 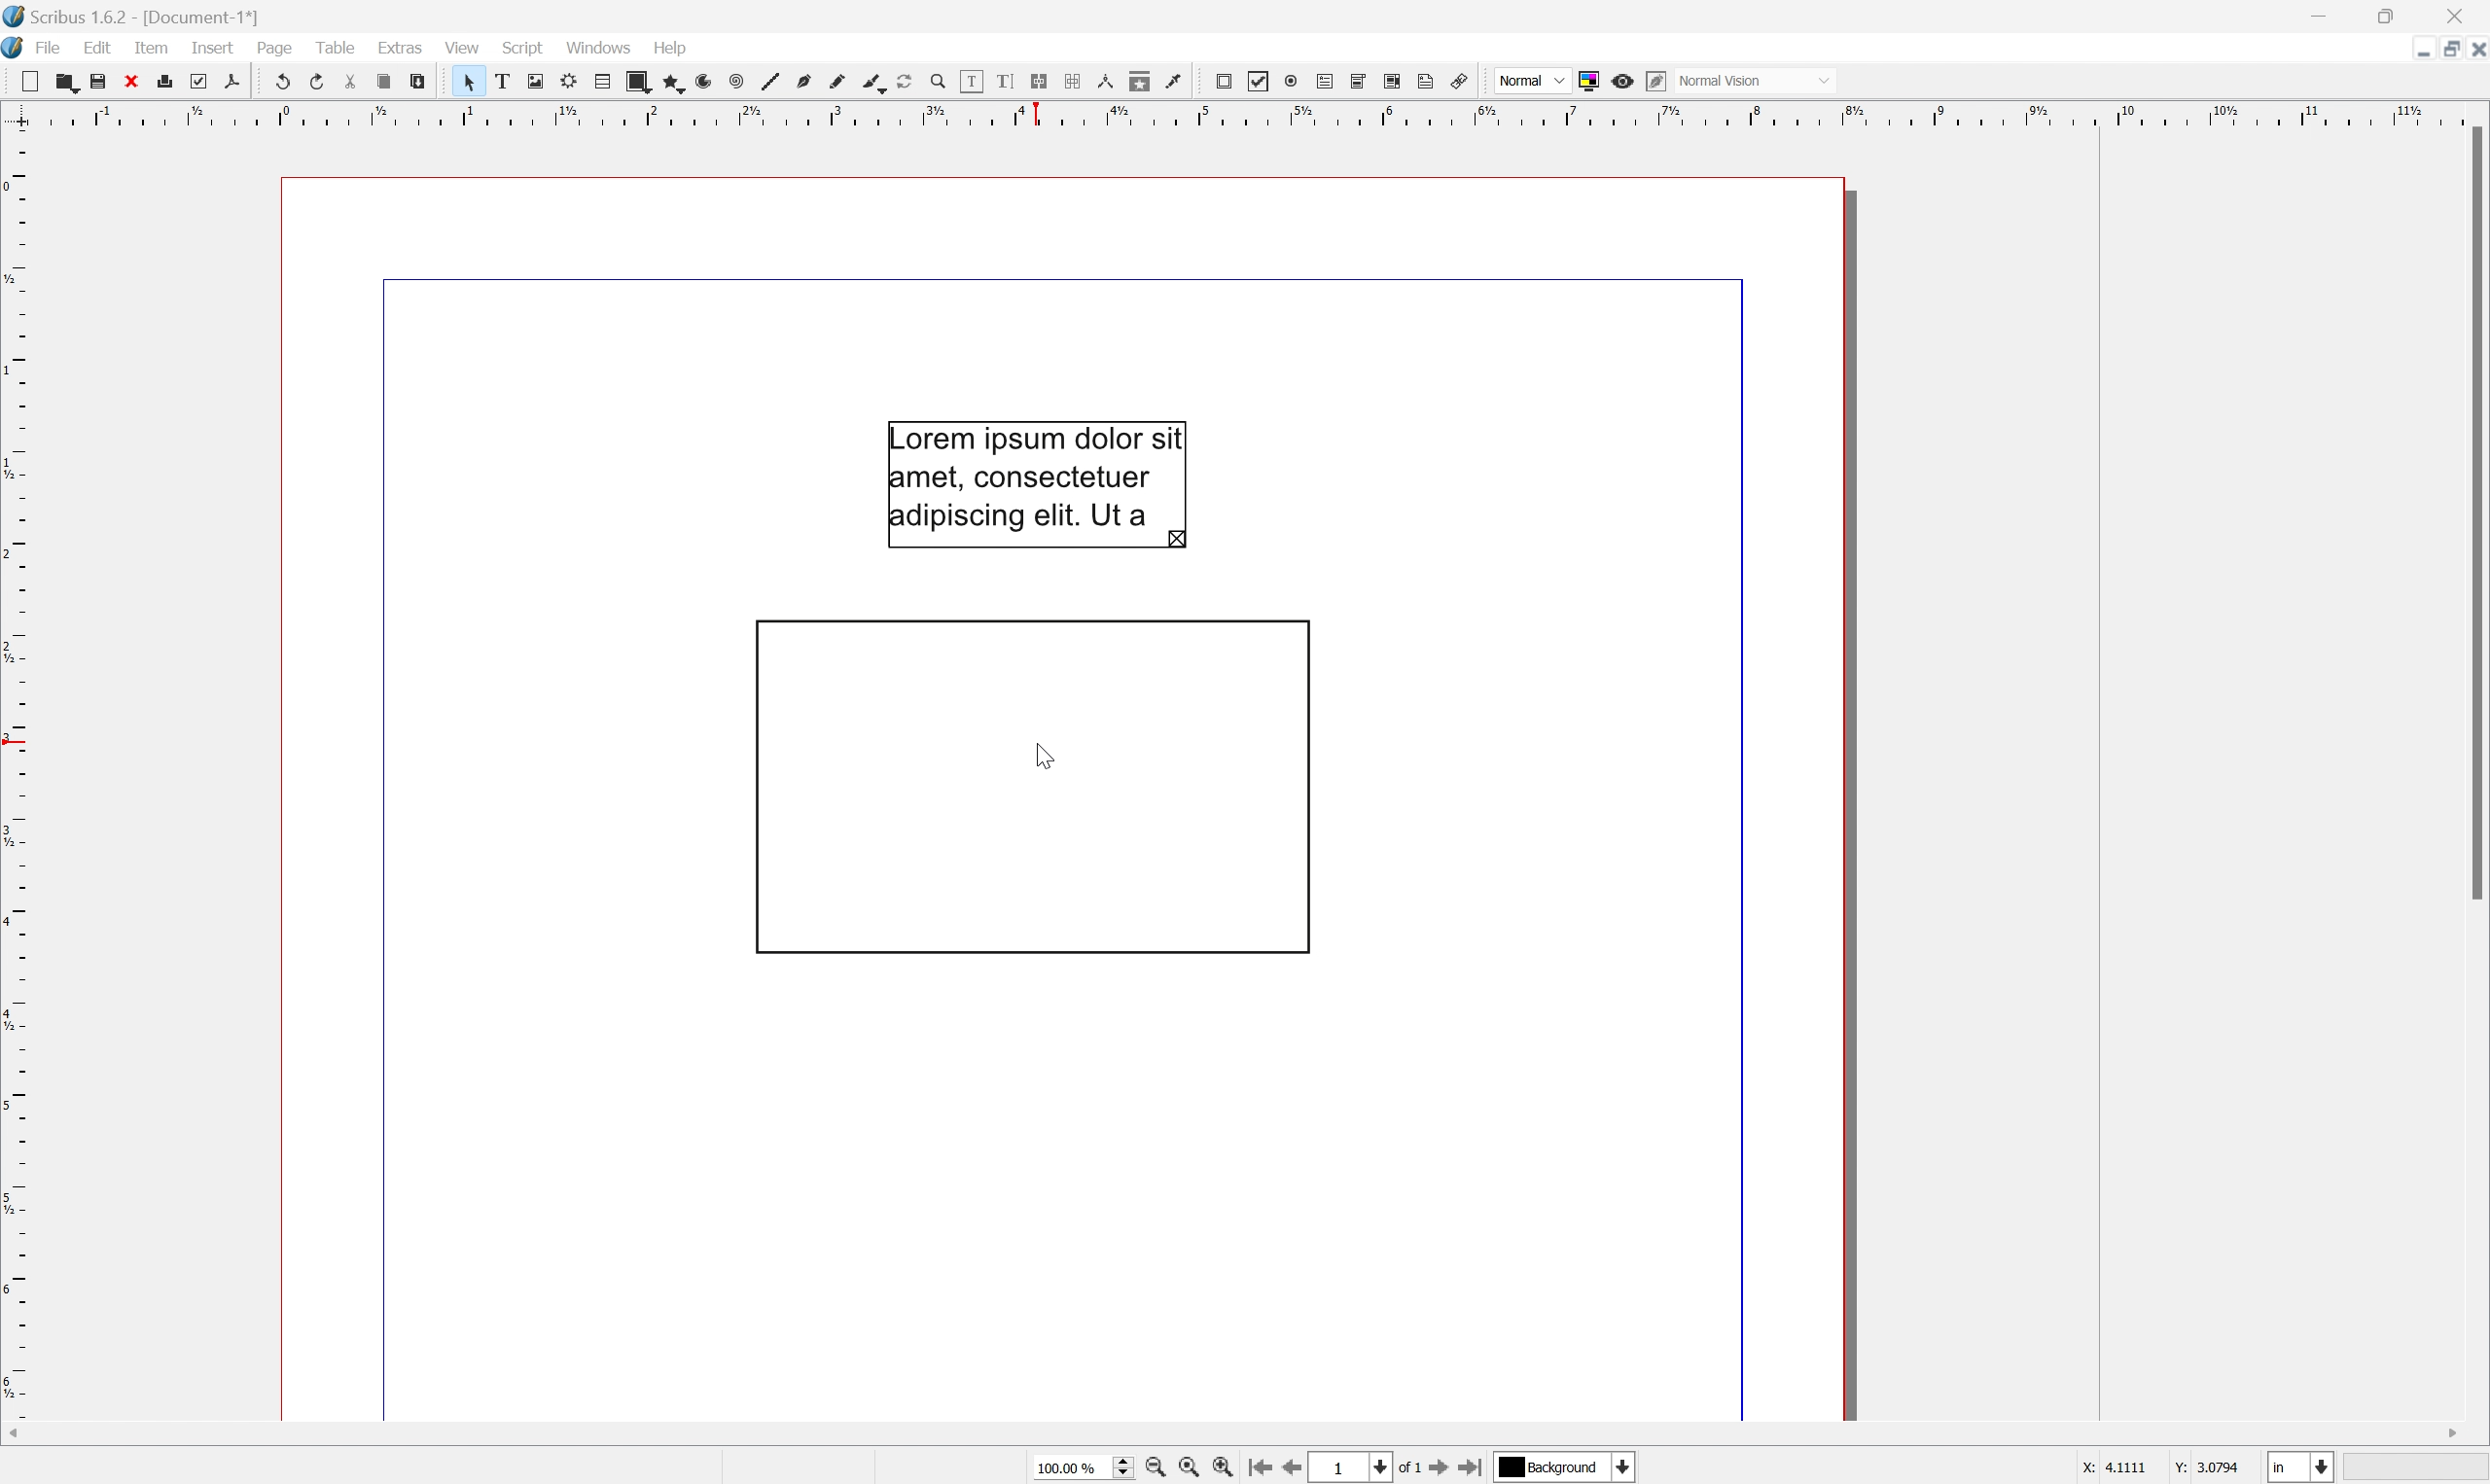 I want to click on Select item, so click(x=462, y=81).